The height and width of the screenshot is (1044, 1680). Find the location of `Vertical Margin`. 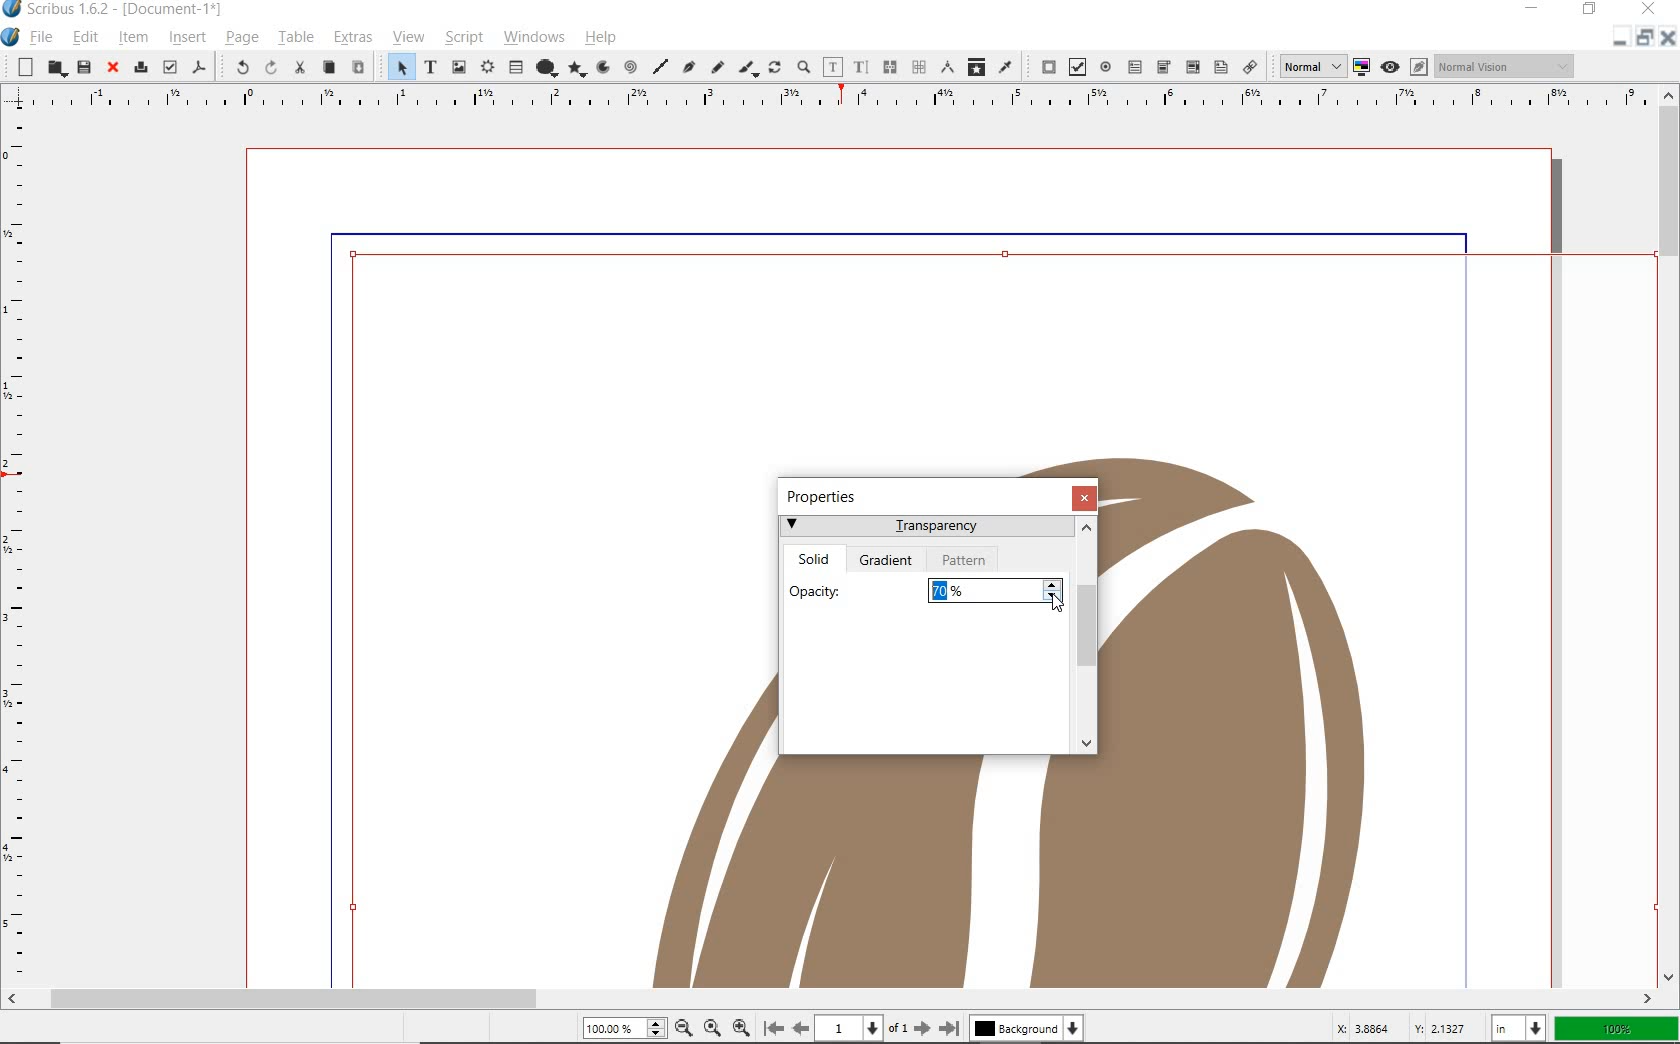

Vertical Margin is located at coordinates (17, 551).